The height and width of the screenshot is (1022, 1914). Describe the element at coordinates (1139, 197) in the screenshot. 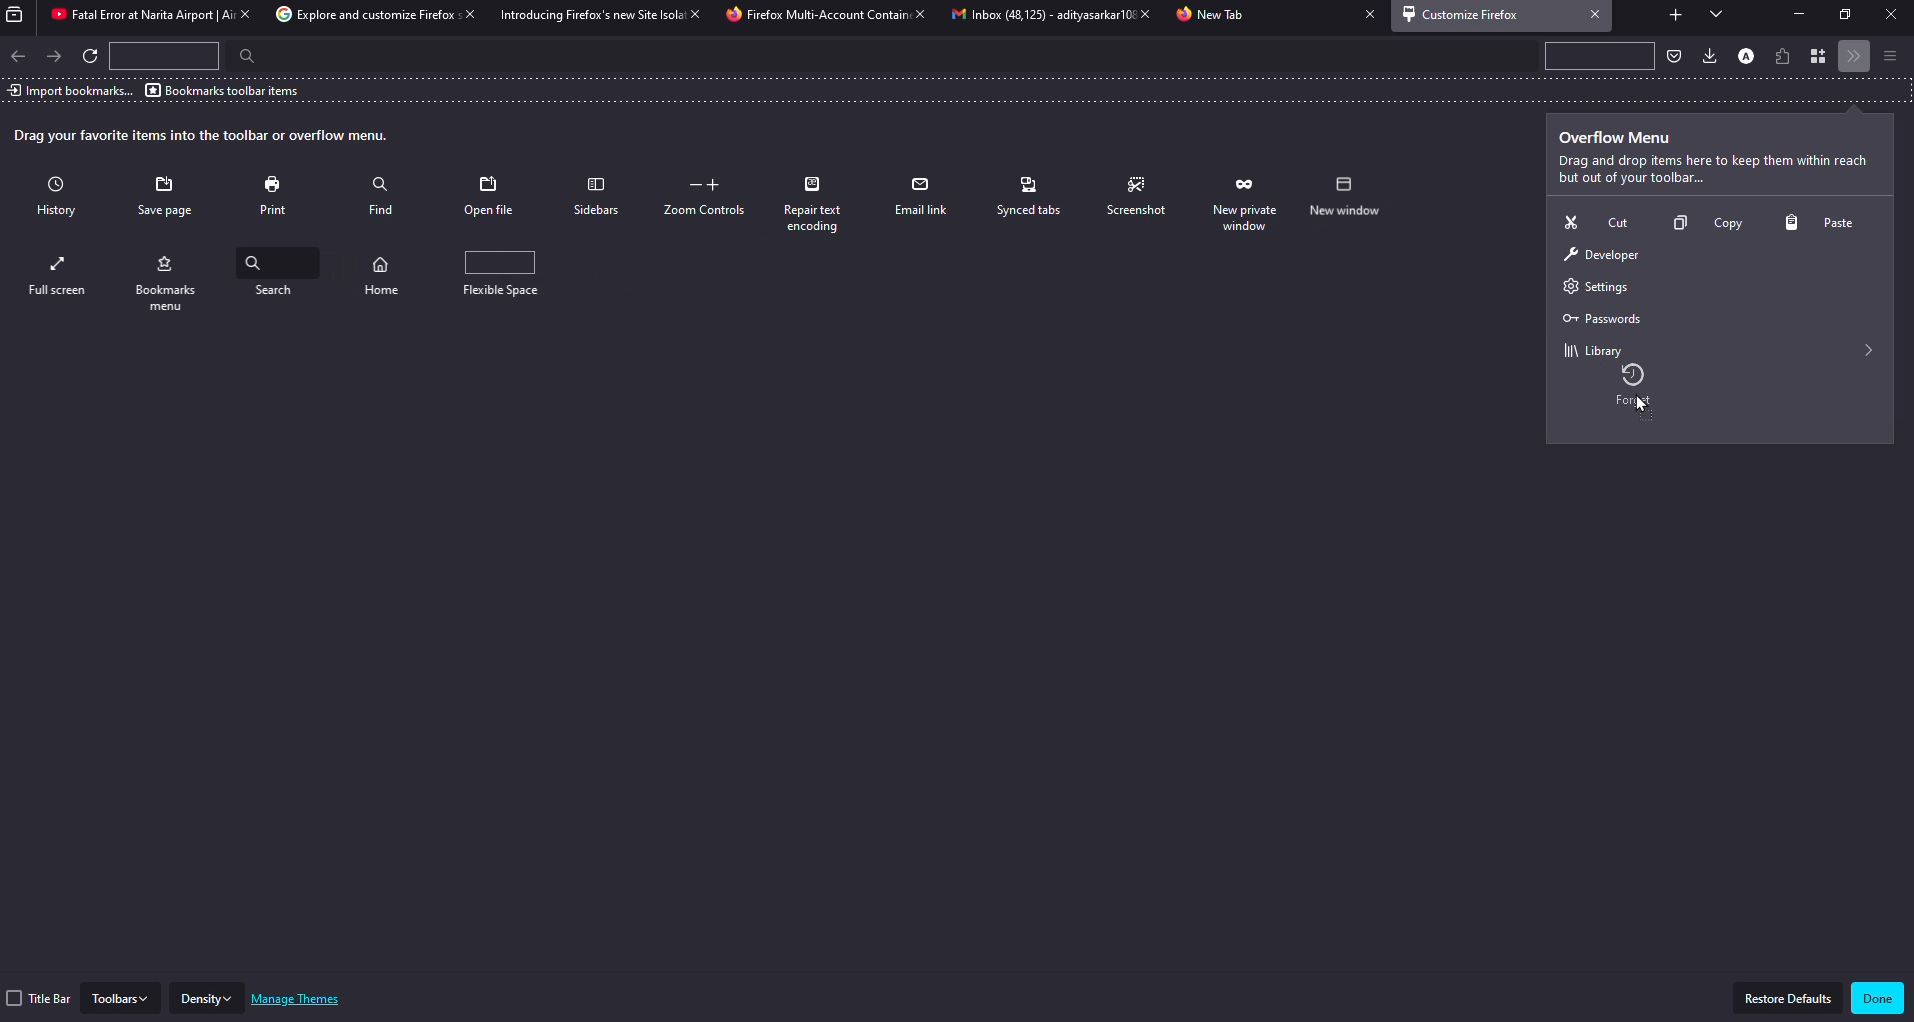

I see `screenshot` at that location.